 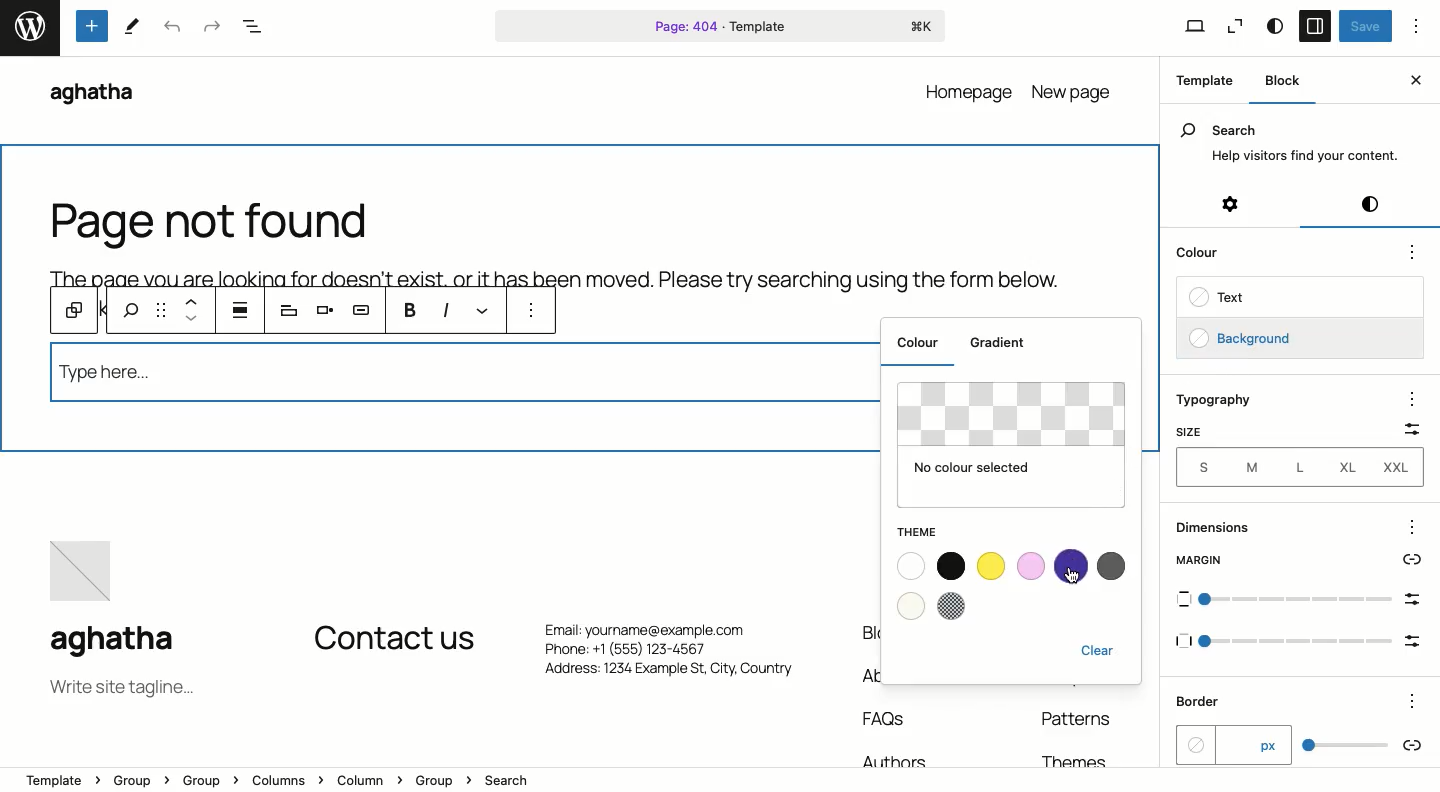 What do you see at coordinates (667, 674) in the screenshot?
I see `Address: 1234 Example St, City. Country` at bounding box center [667, 674].